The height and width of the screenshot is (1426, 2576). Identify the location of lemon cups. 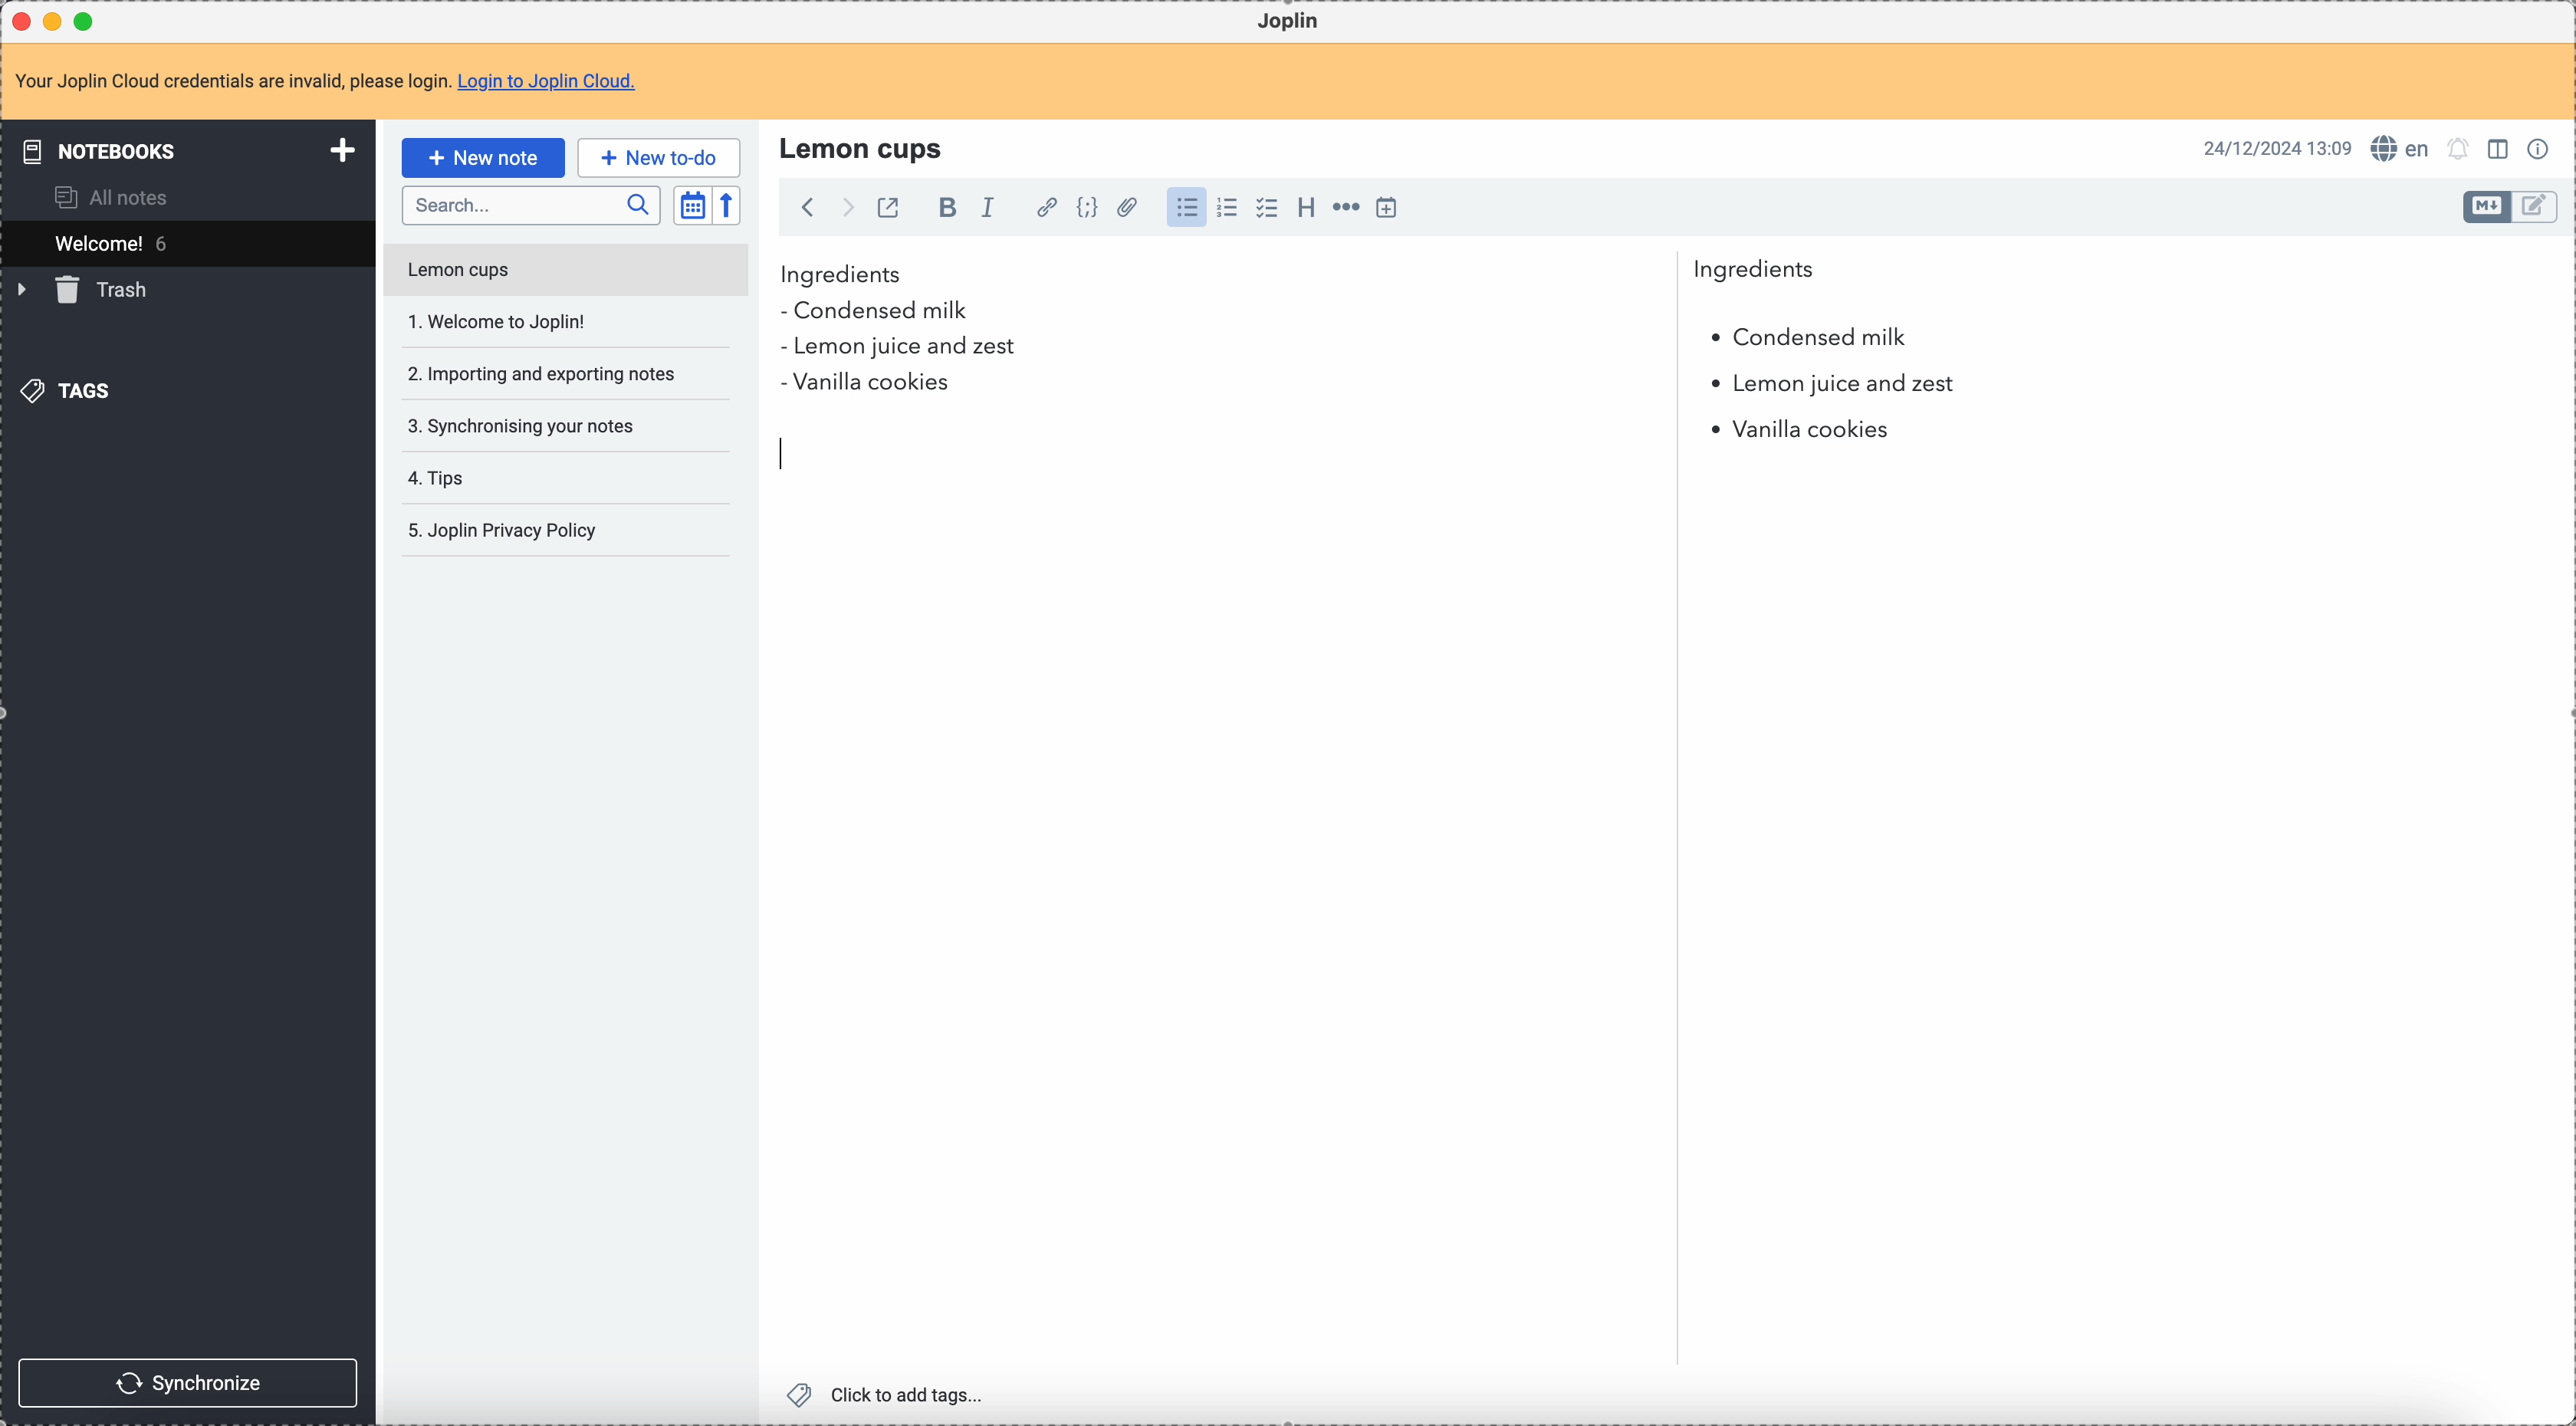
(865, 147).